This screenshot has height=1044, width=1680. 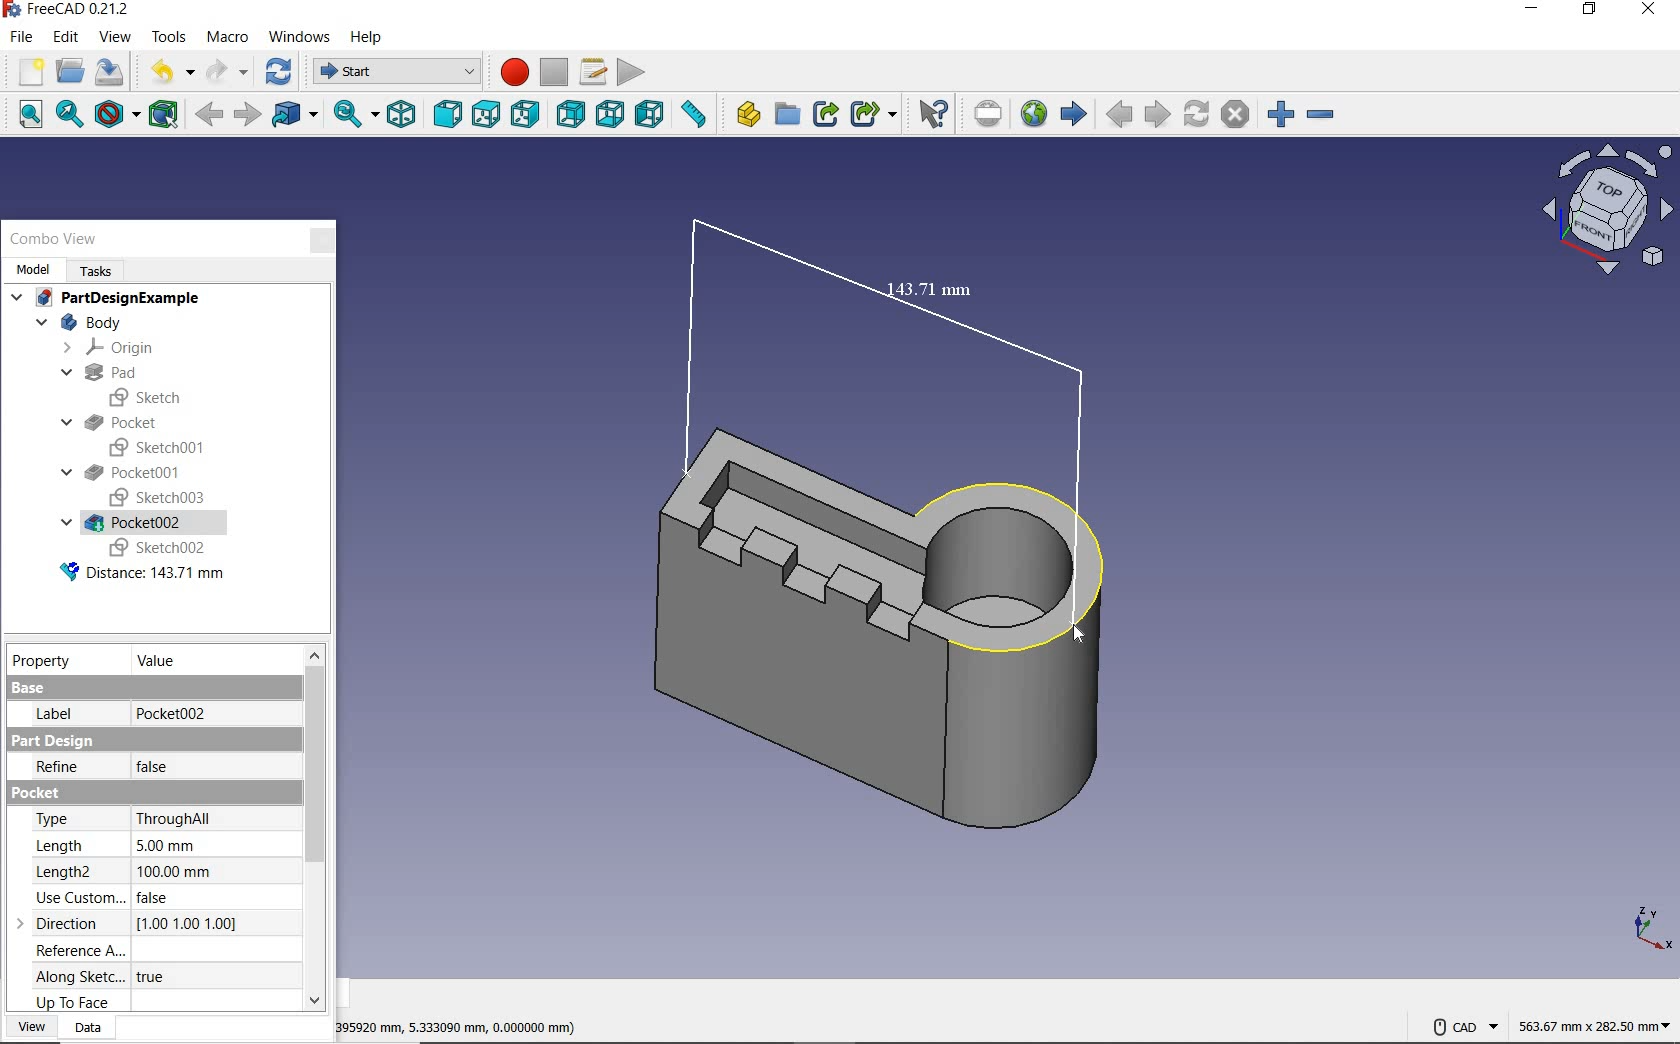 I want to click on bounding box, so click(x=164, y=114).